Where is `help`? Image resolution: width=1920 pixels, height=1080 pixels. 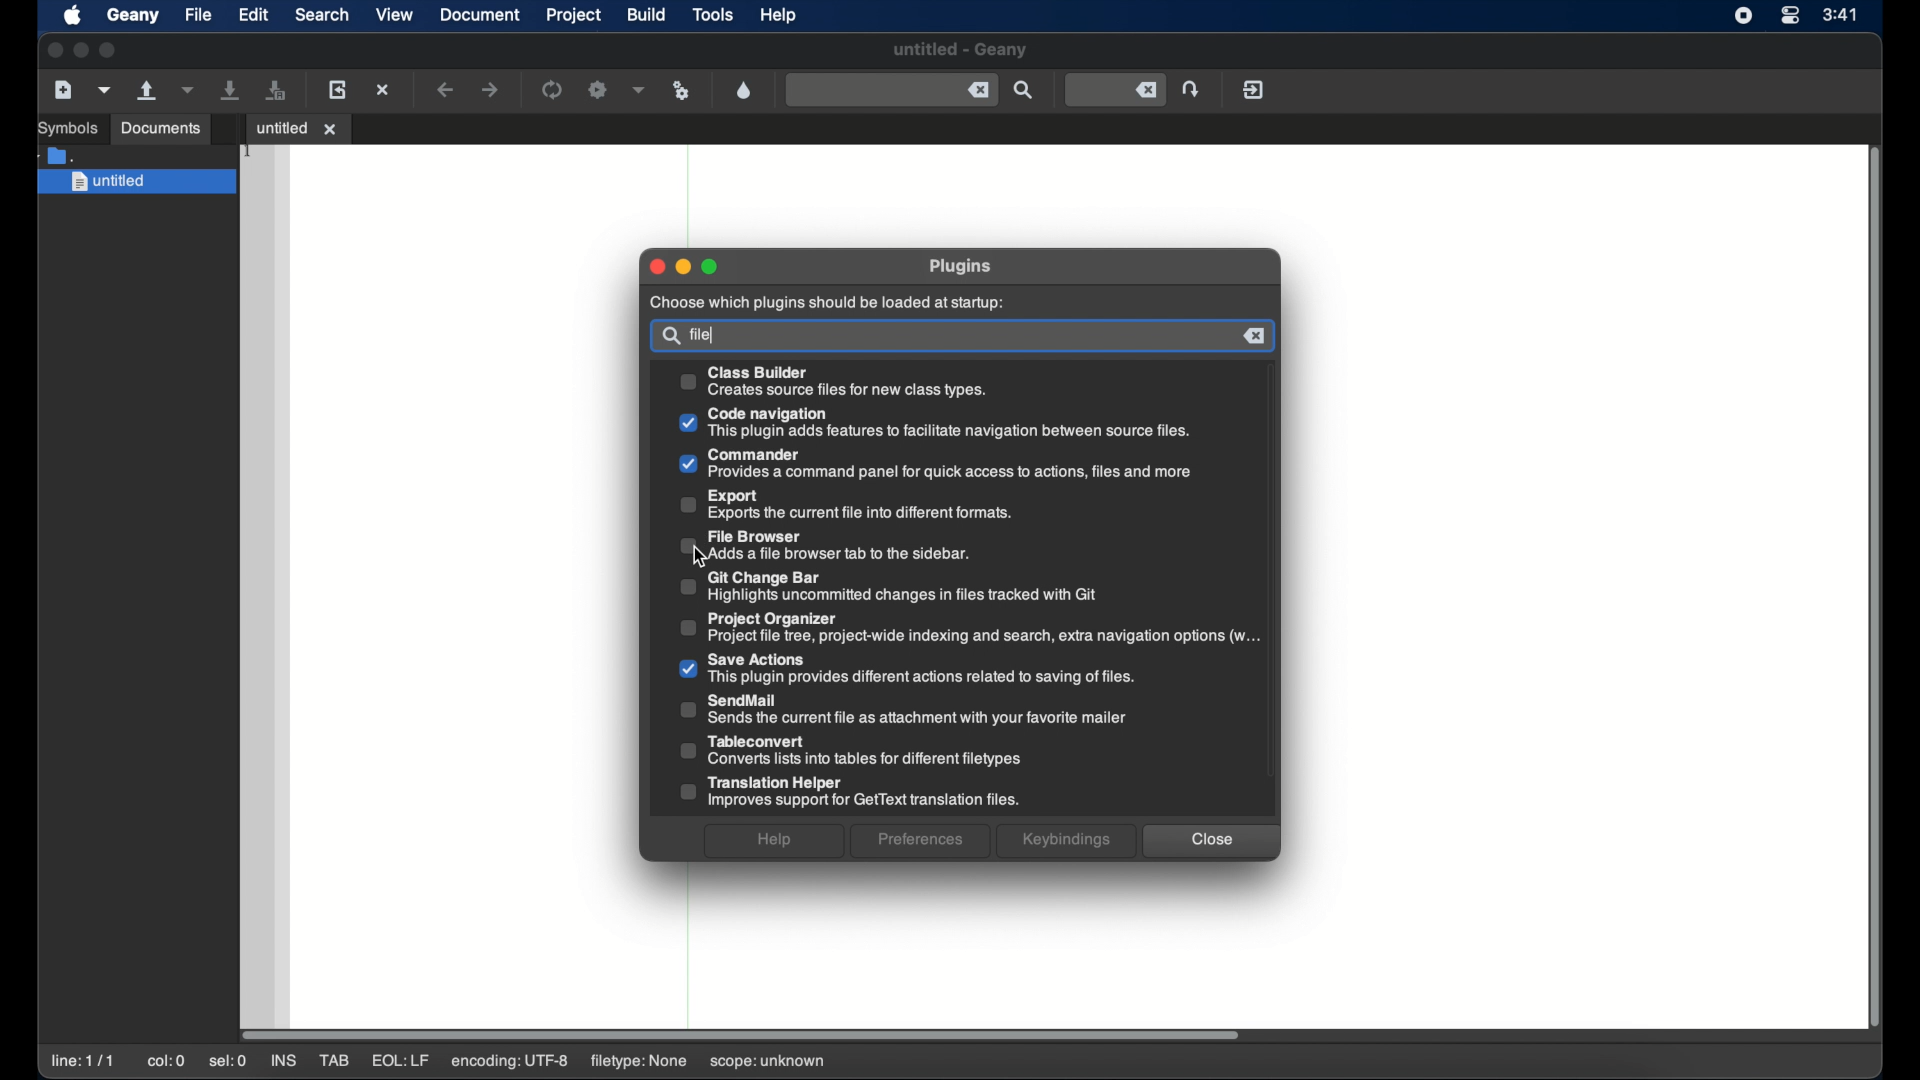 help is located at coordinates (779, 15).